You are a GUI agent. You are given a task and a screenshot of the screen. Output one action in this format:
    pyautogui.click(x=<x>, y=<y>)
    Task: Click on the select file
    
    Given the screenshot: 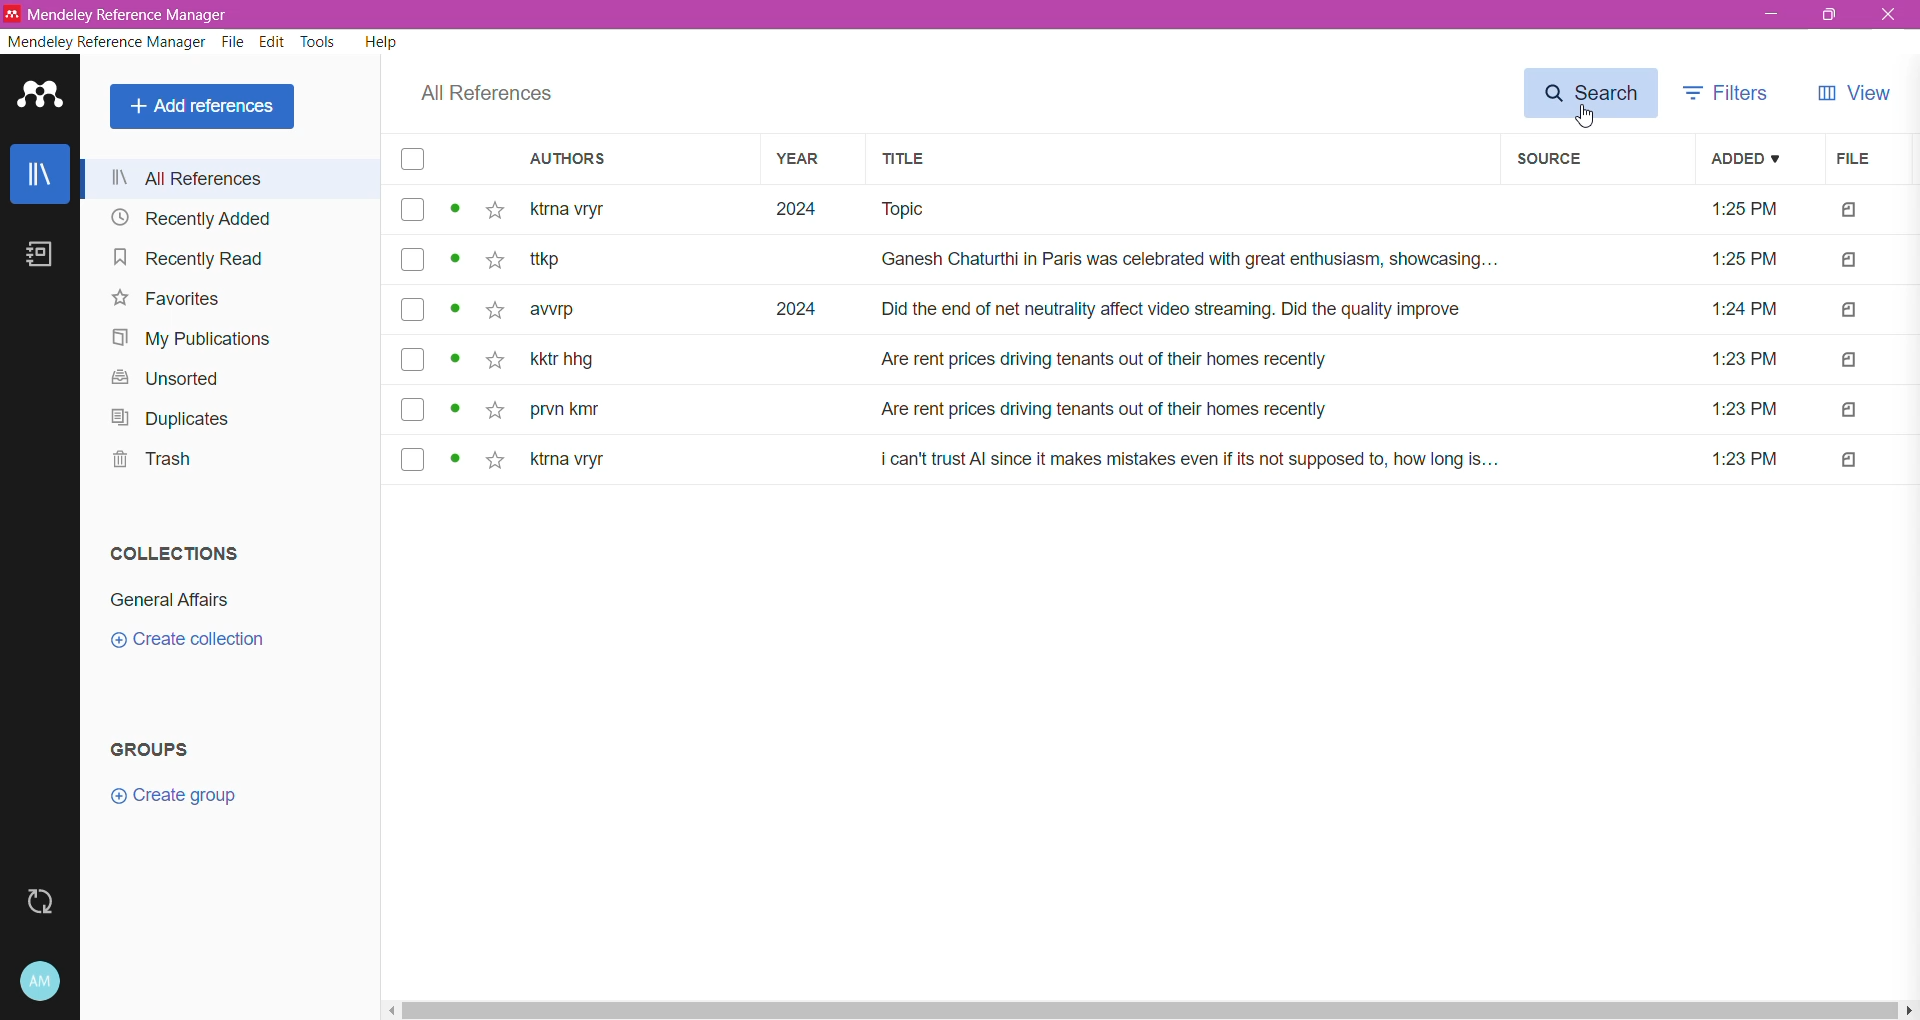 What is the action you would take?
    pyautogui.click(x=412, y=308)
    